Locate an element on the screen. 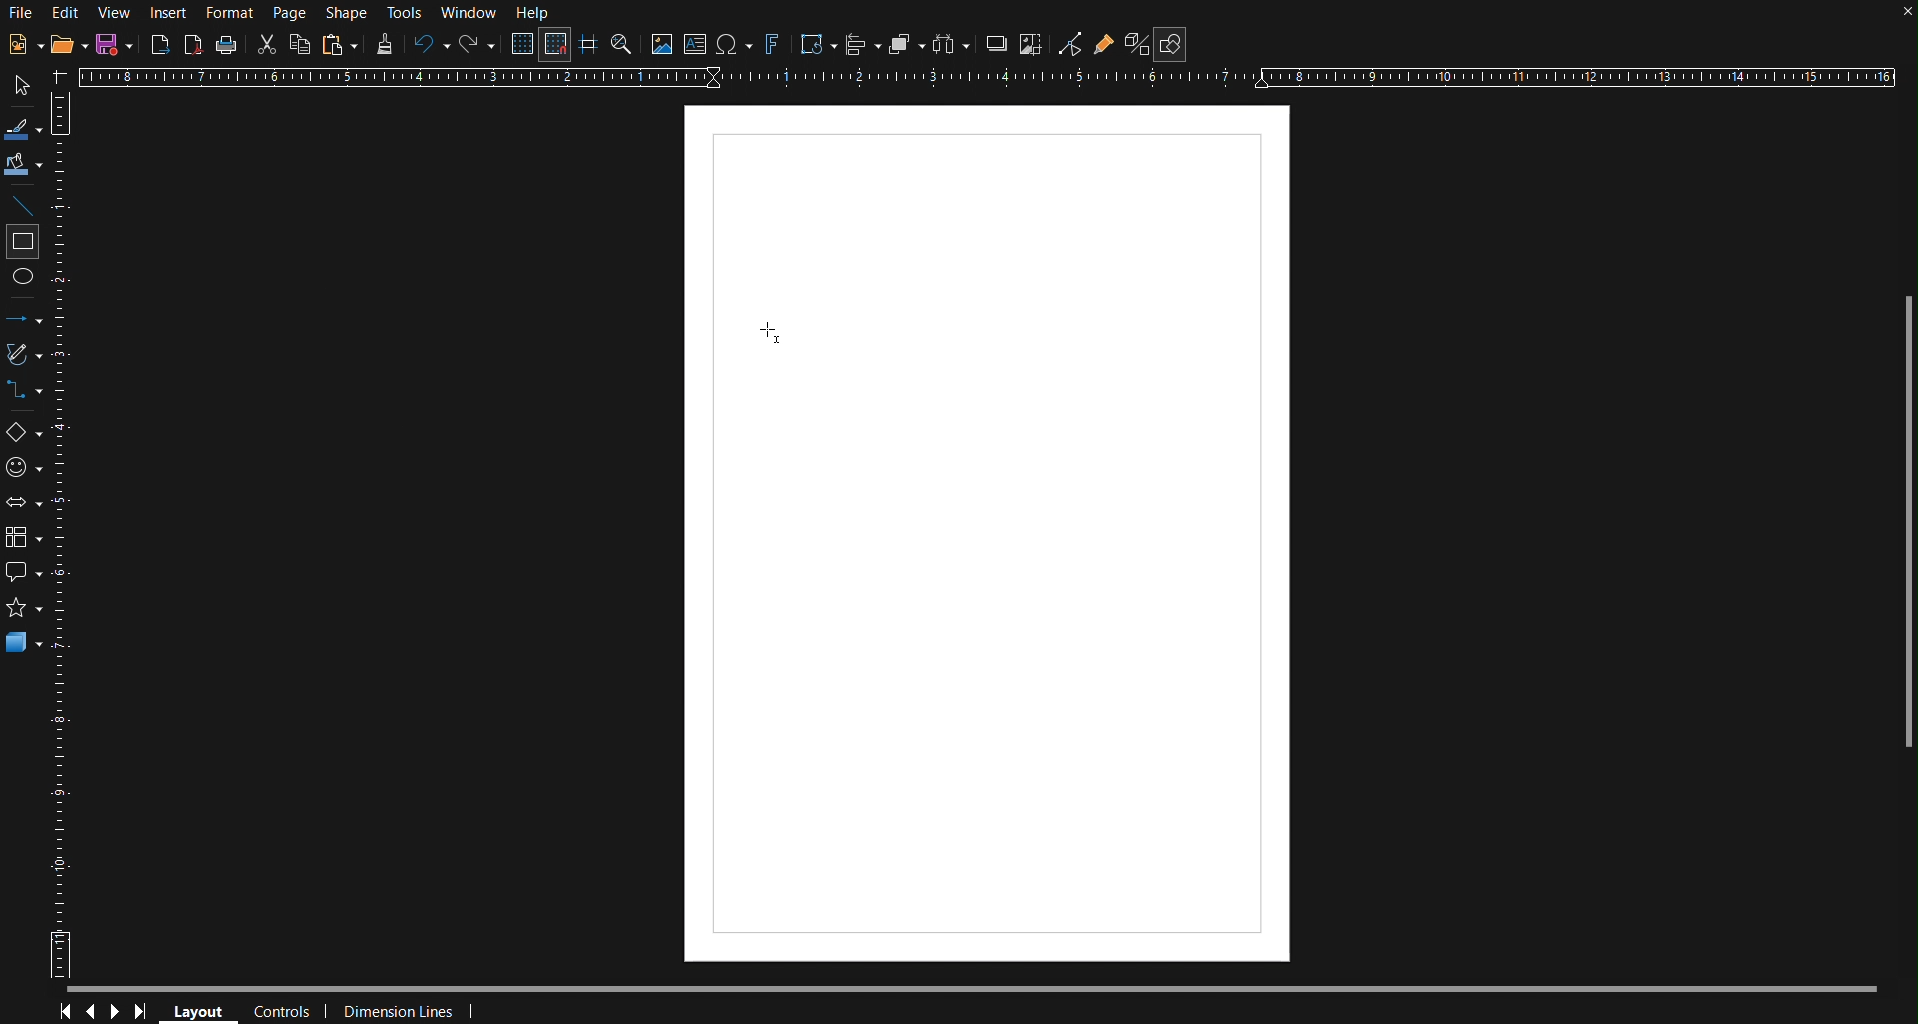  Zoom and Pan is located at coordinates (622, 43).